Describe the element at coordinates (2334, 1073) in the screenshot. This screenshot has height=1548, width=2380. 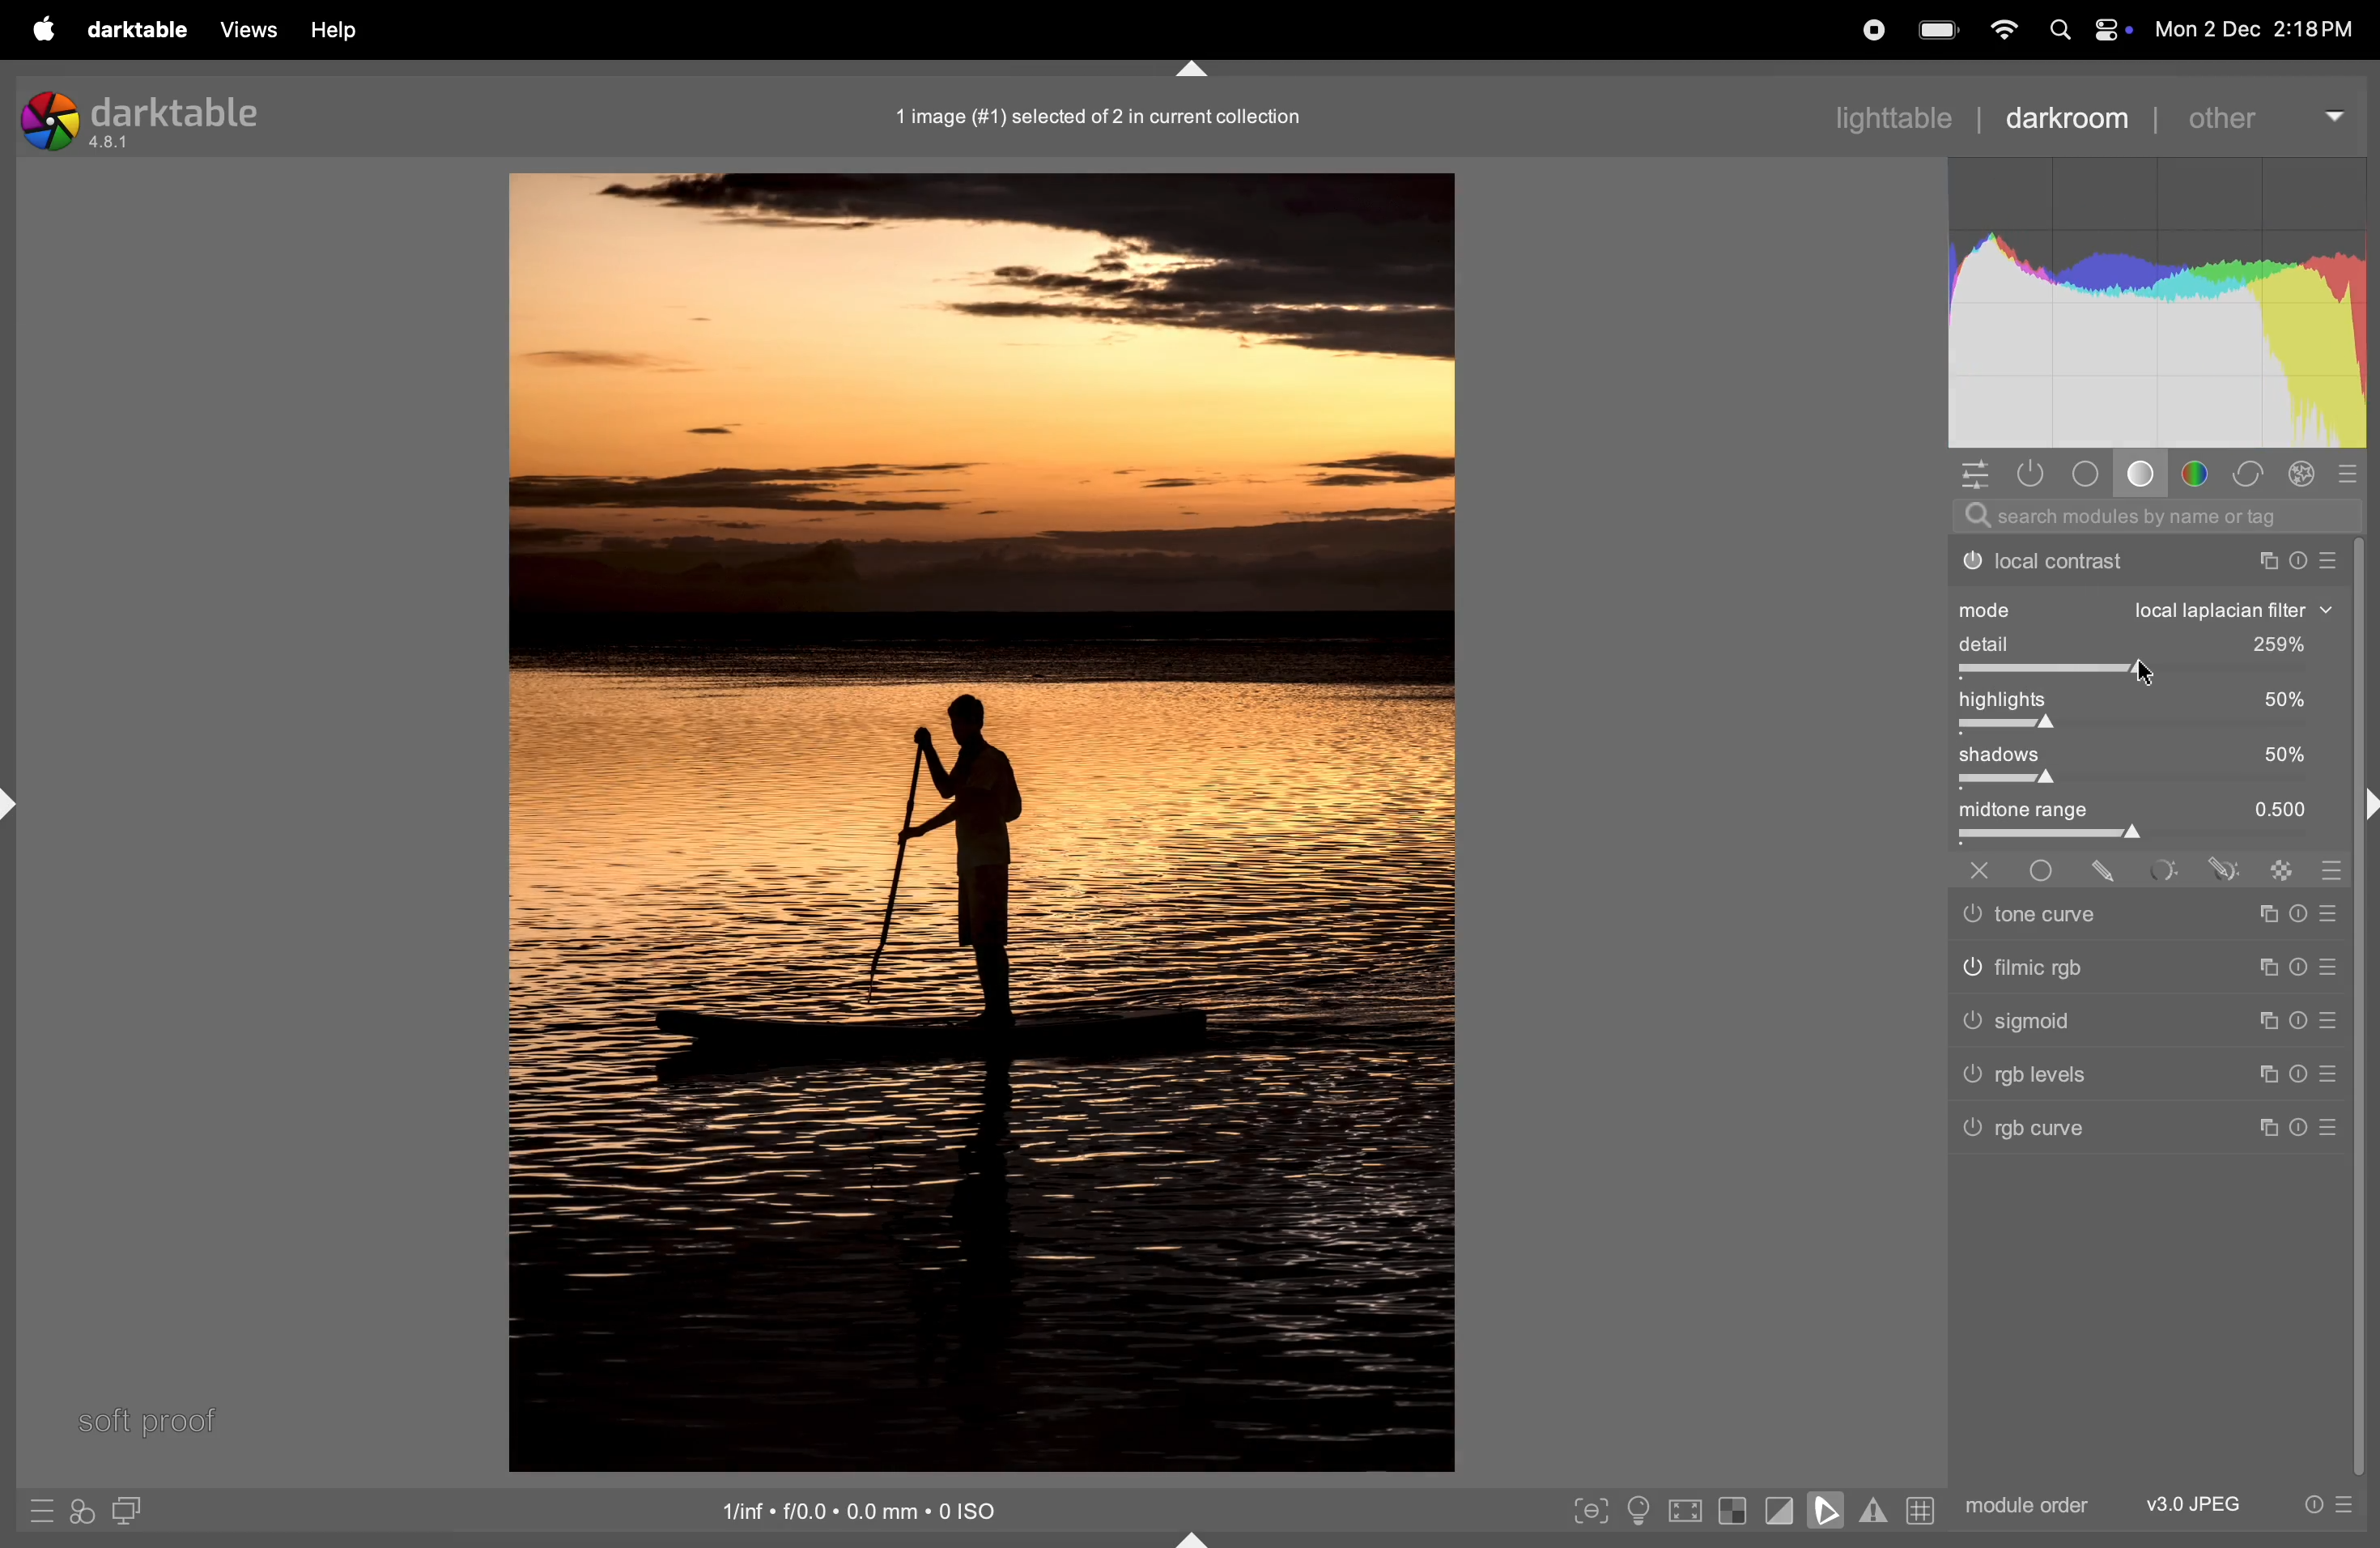
I see `sign ` at that location.